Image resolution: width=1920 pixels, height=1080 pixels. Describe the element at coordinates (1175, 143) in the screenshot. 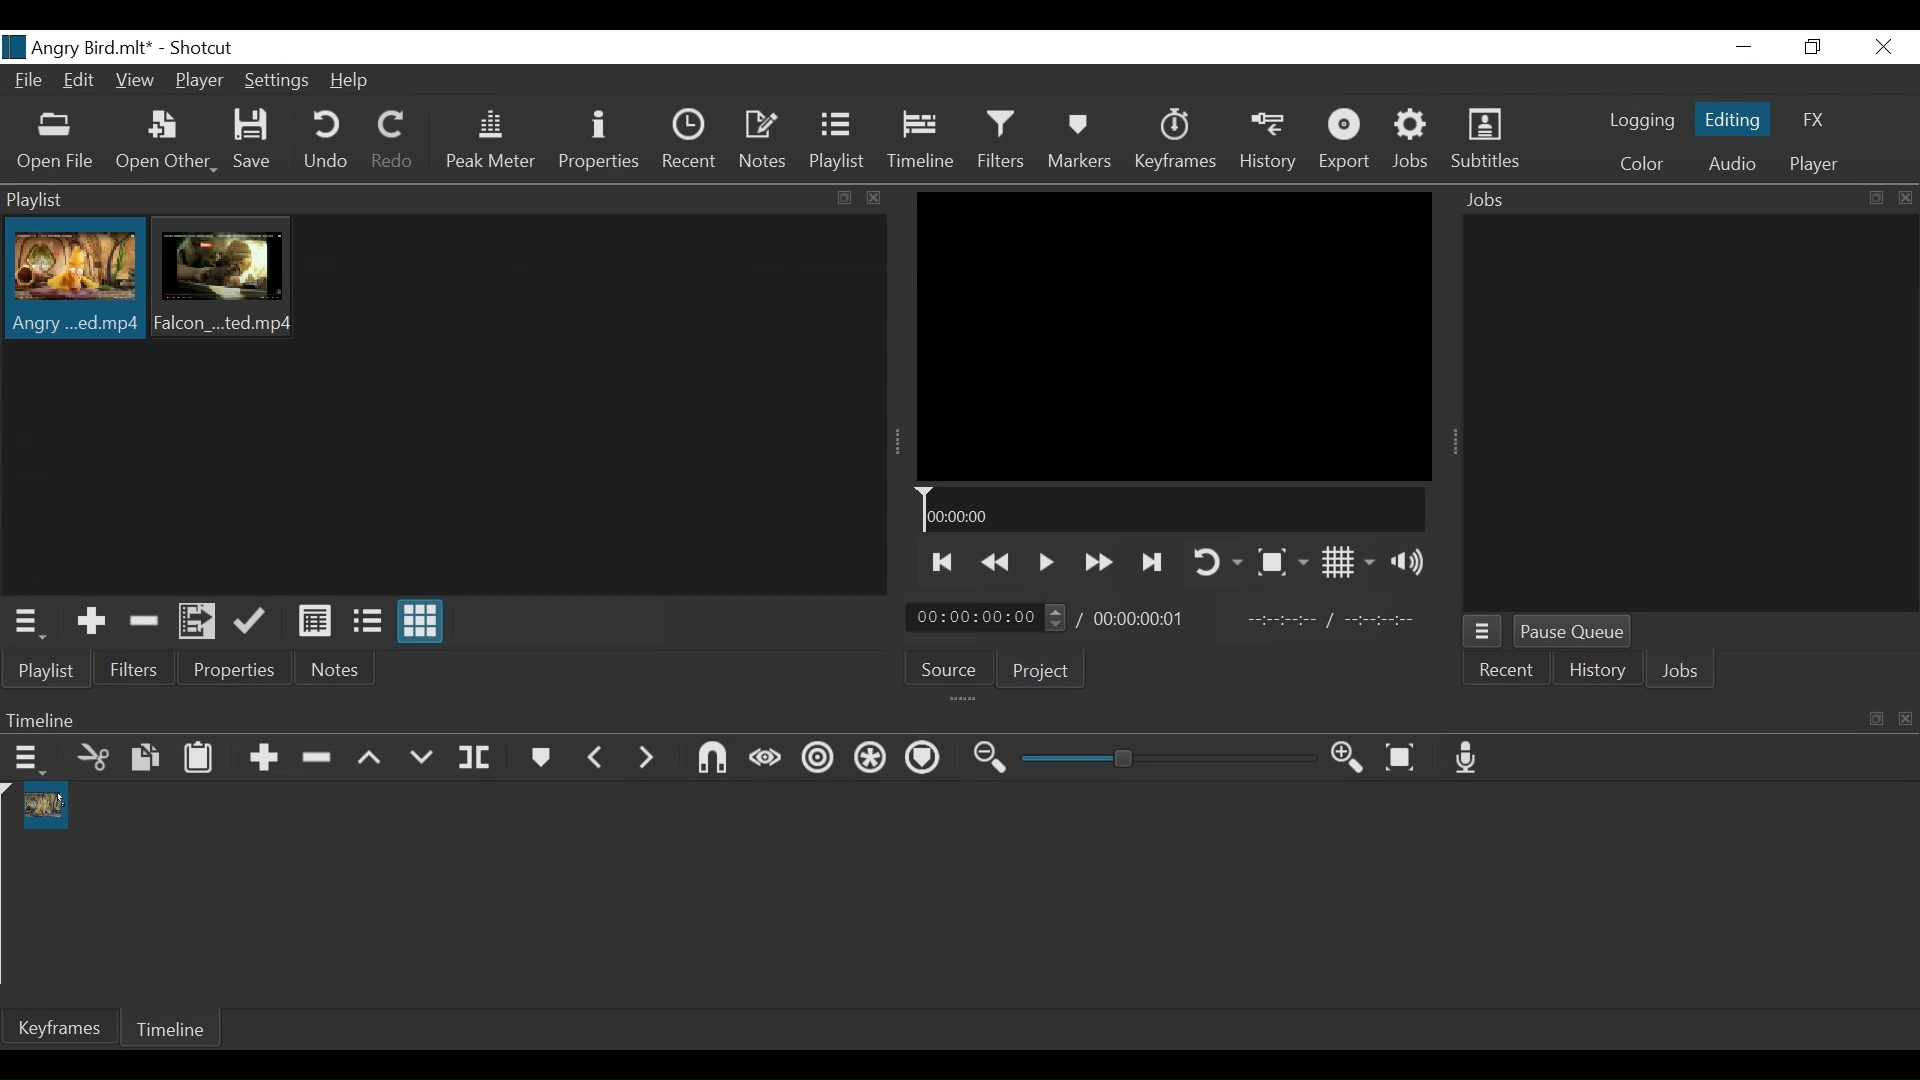

I see `Keyframes` at that location.